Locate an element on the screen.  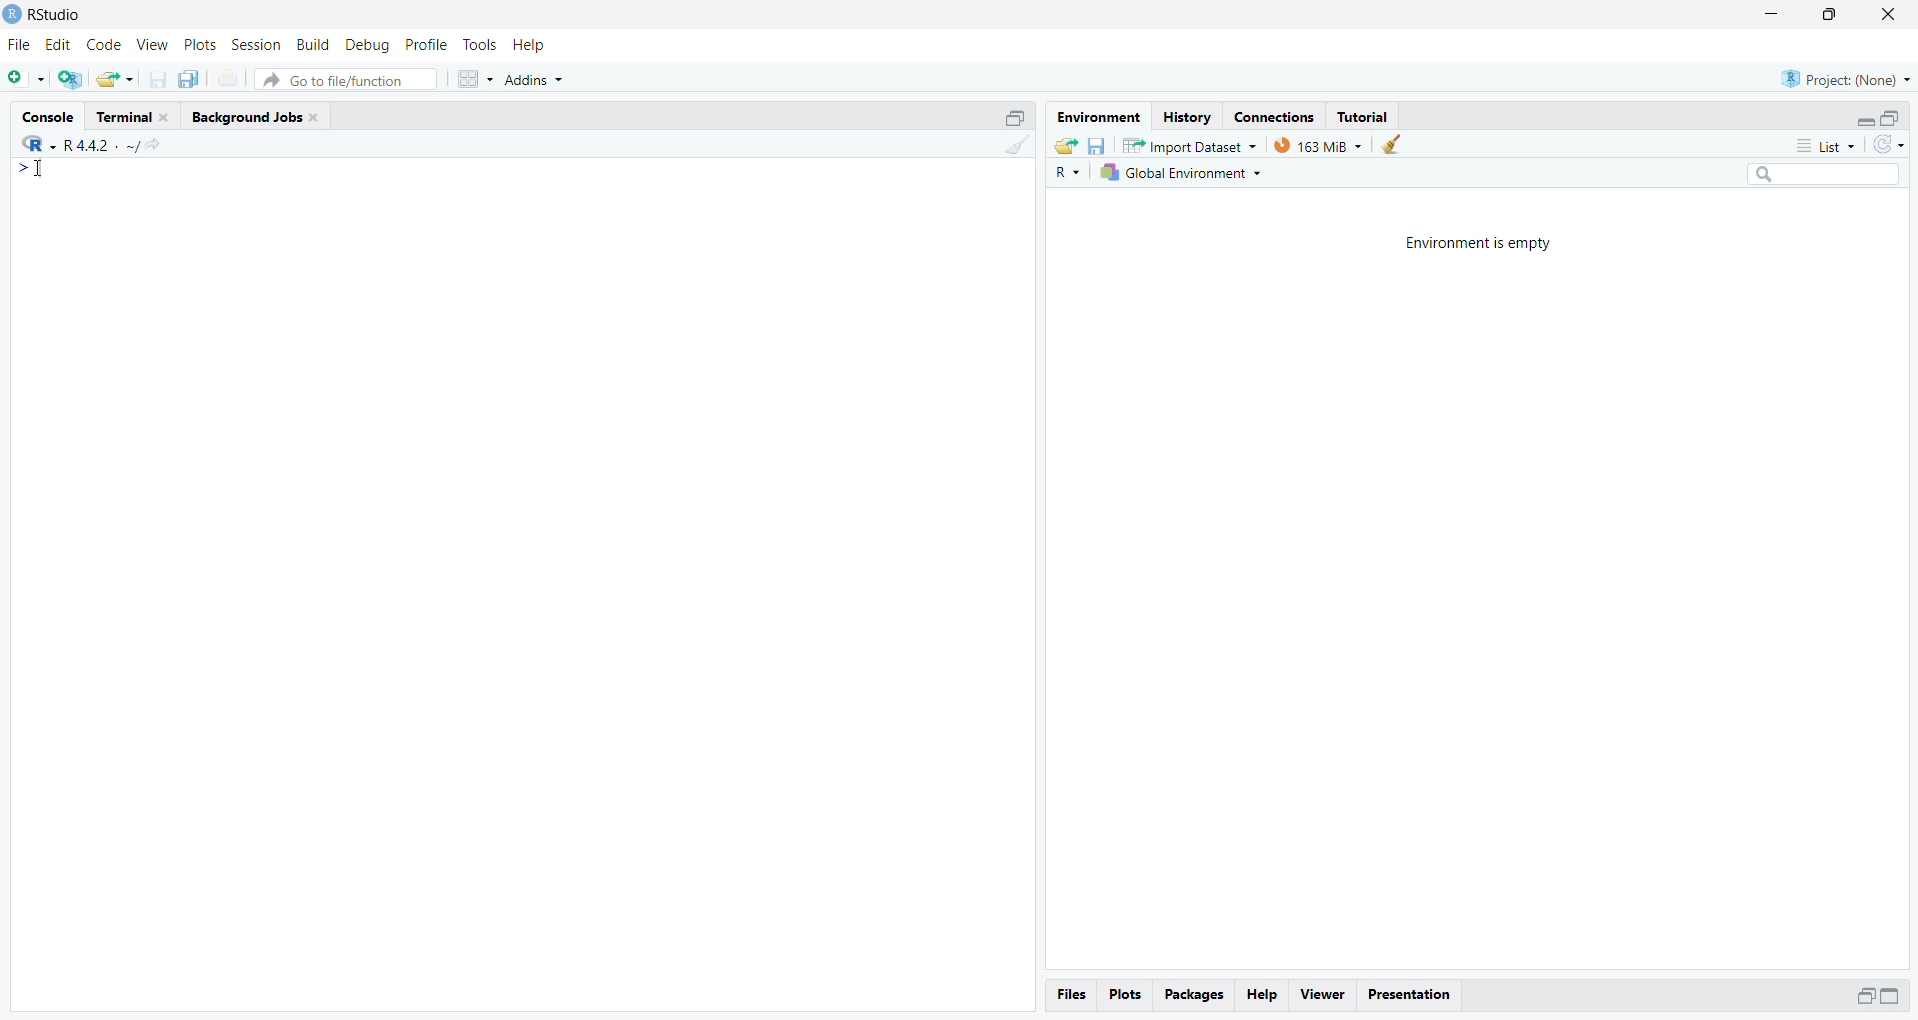
grid is located at coordinates (476, 78).